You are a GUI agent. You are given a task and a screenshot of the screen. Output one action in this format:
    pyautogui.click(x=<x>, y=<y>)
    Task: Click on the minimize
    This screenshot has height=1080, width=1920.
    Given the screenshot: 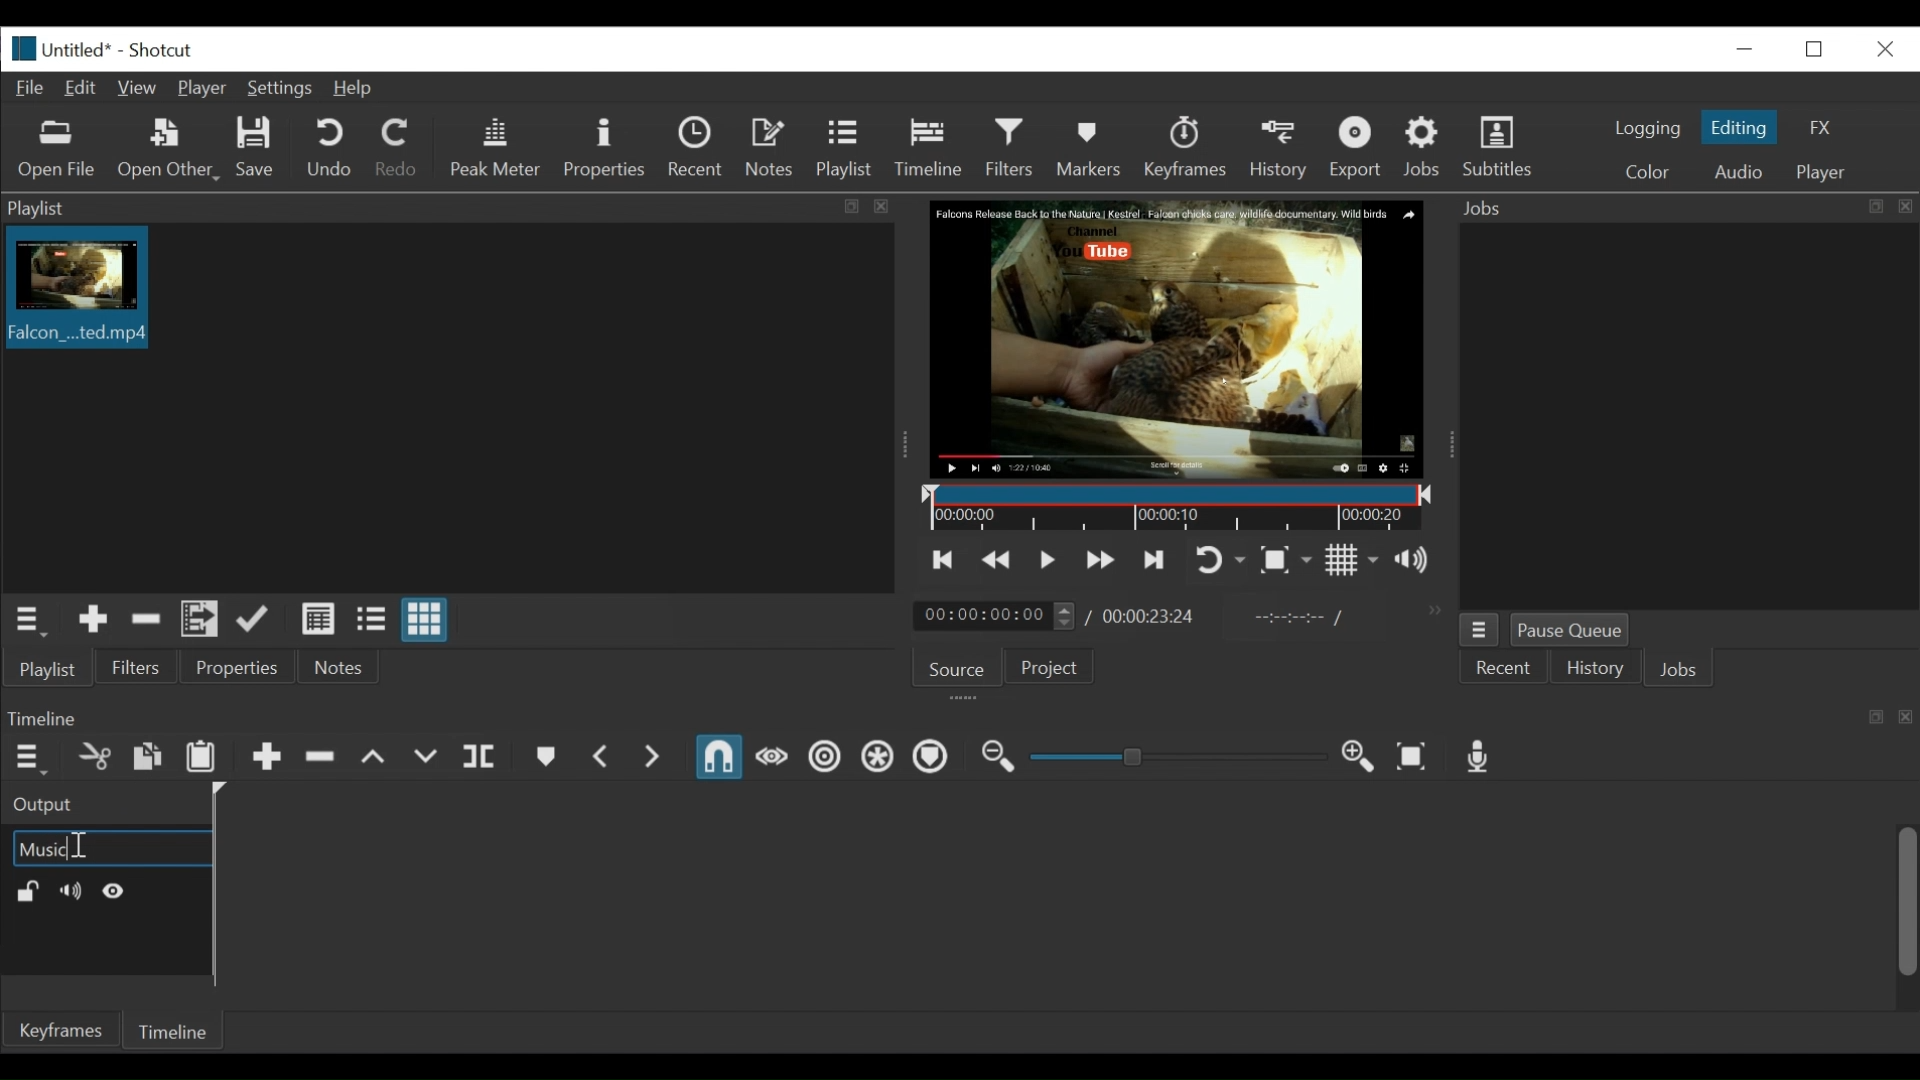 What is the action you would take?
    pyautogui.click(x=1745, y=49)
    